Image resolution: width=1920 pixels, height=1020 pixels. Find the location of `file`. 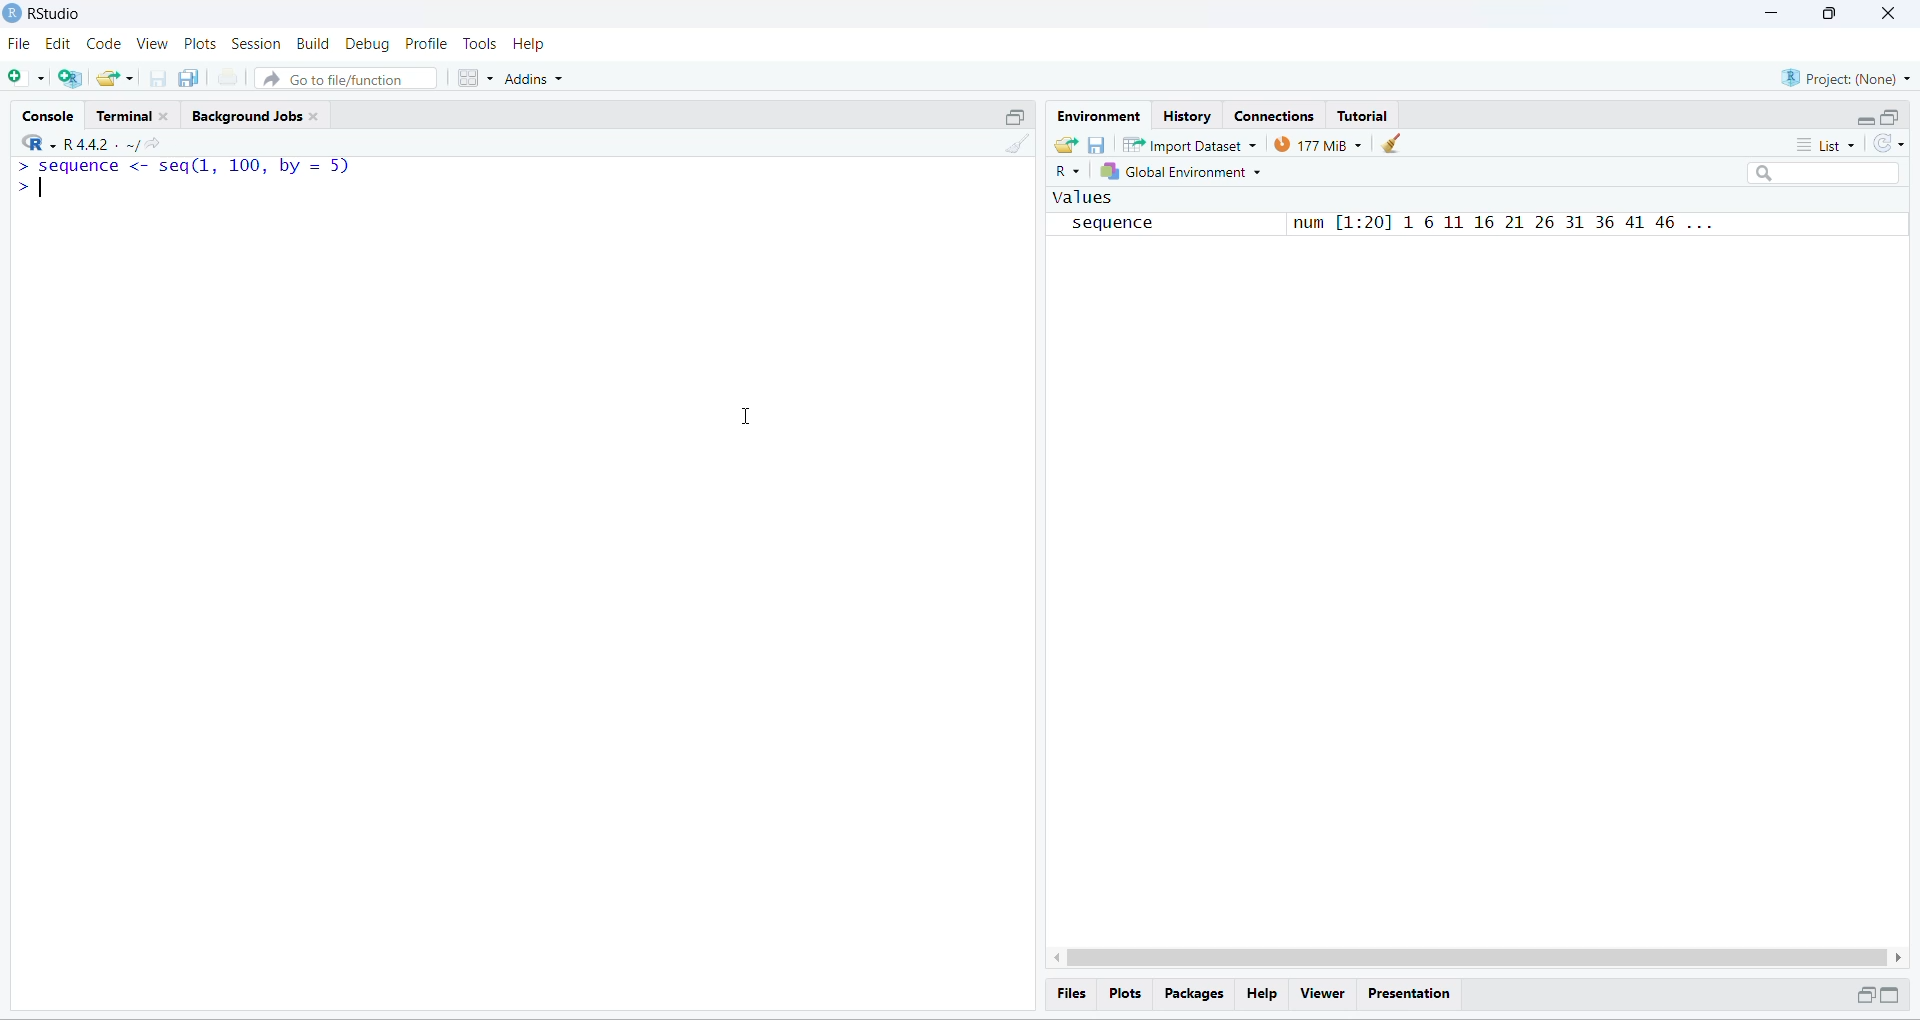

file is located at coordinates (20, 44).